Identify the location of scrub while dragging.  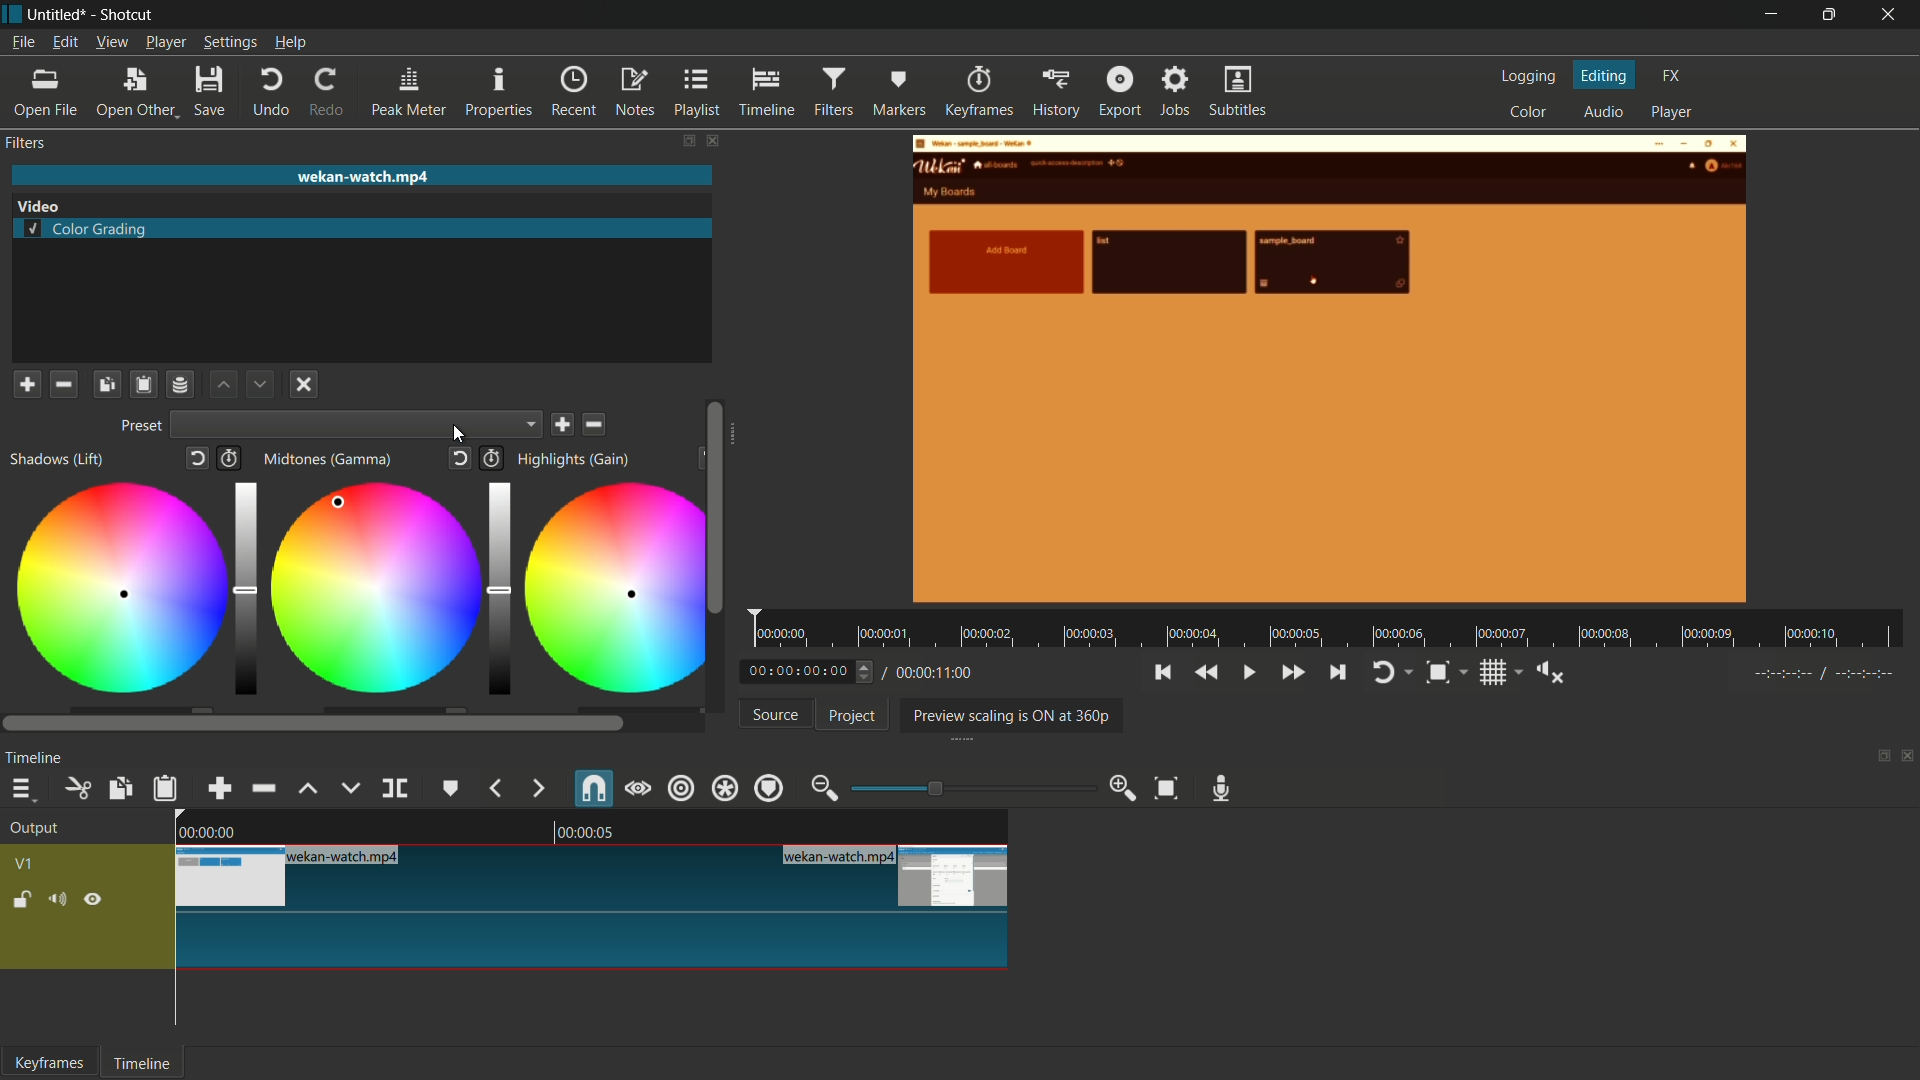
(637, 789).